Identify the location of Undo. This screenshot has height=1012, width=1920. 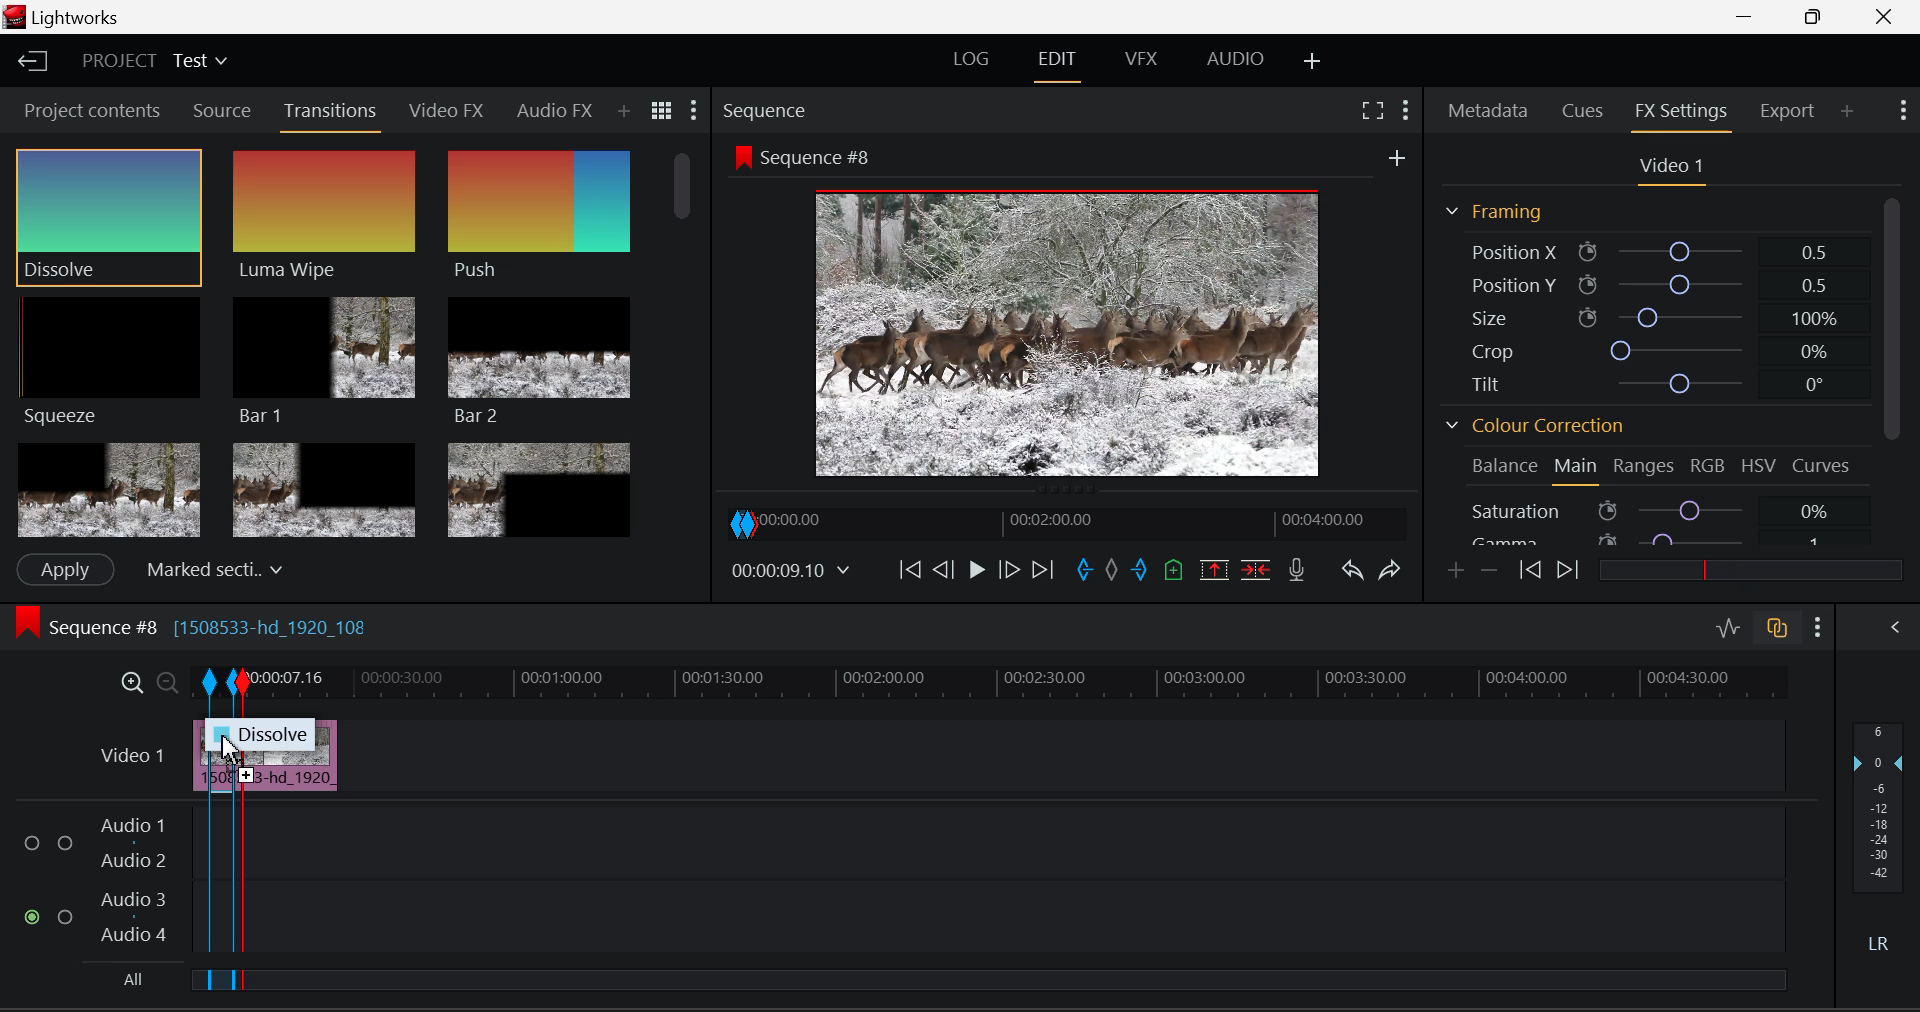
(1354, 573).